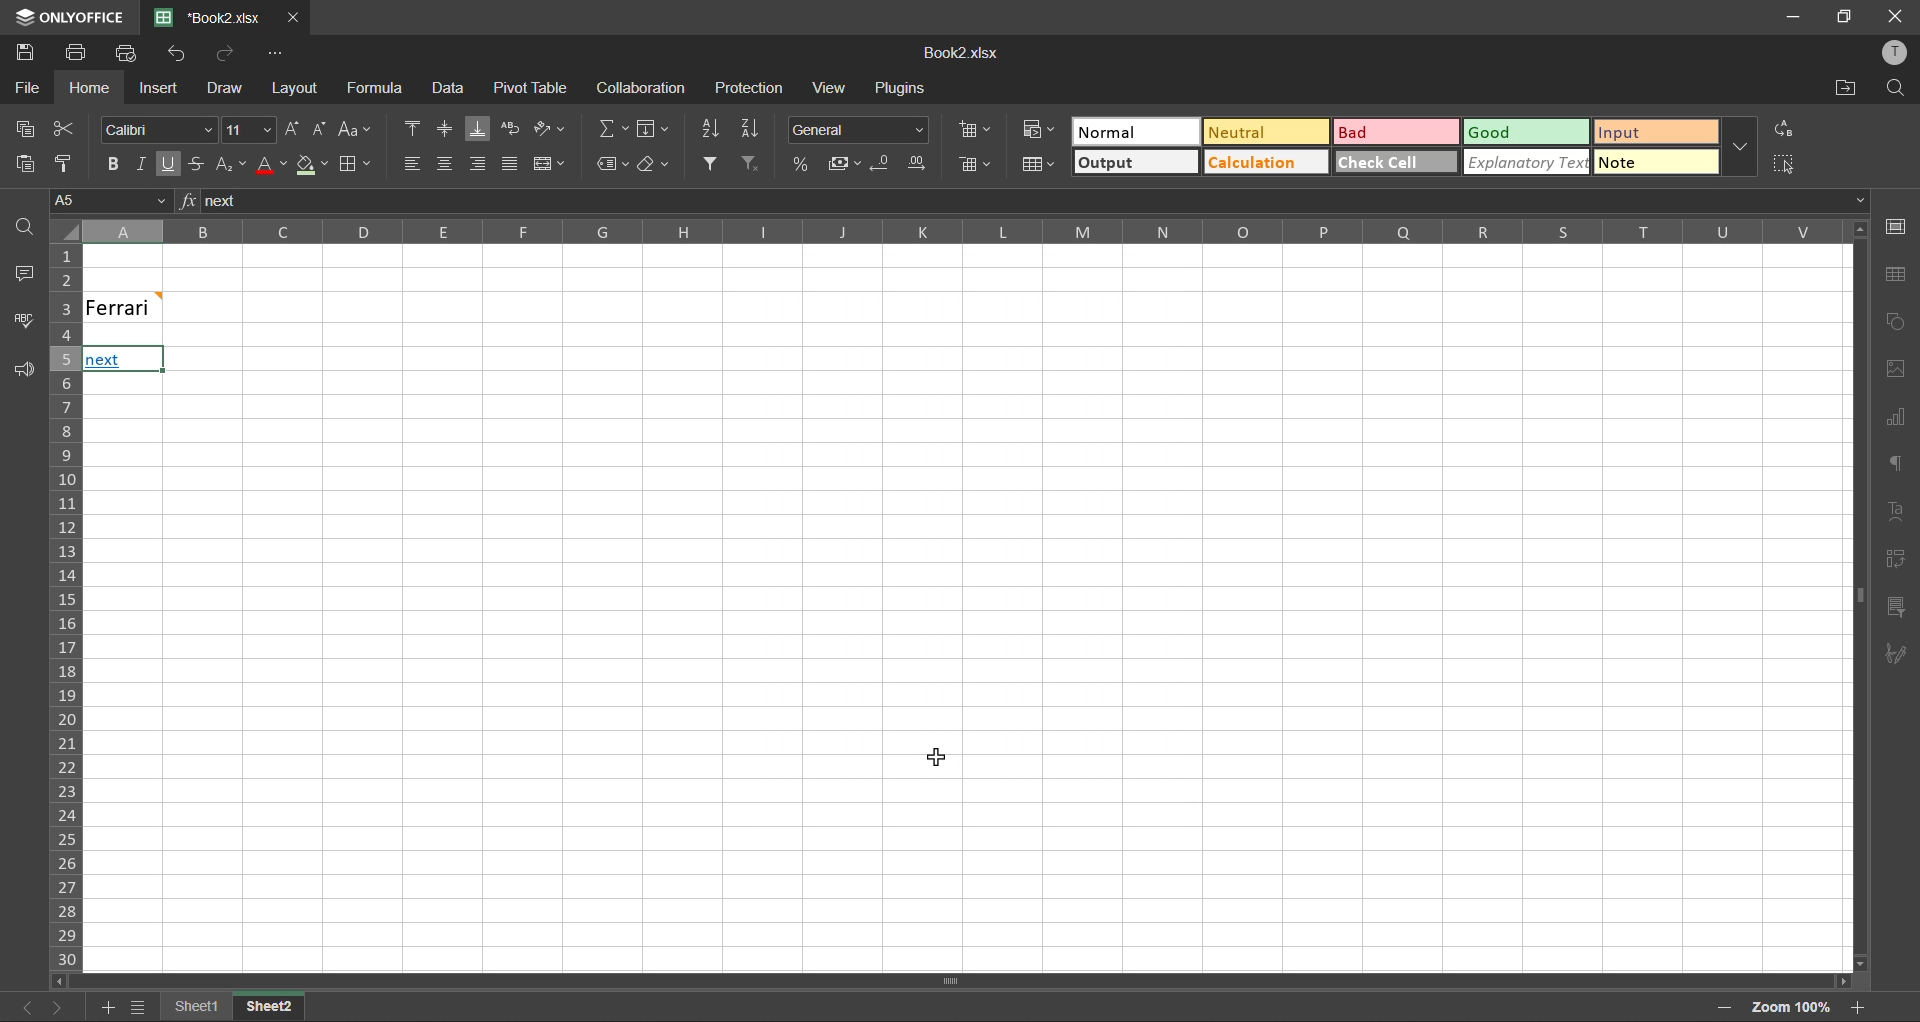 The width and height of the screenshot is (1920, 1022). What do you see at coordinates (193, 164) in the screenshot?
I see `strikethrough` at bounding box center [193, 164].